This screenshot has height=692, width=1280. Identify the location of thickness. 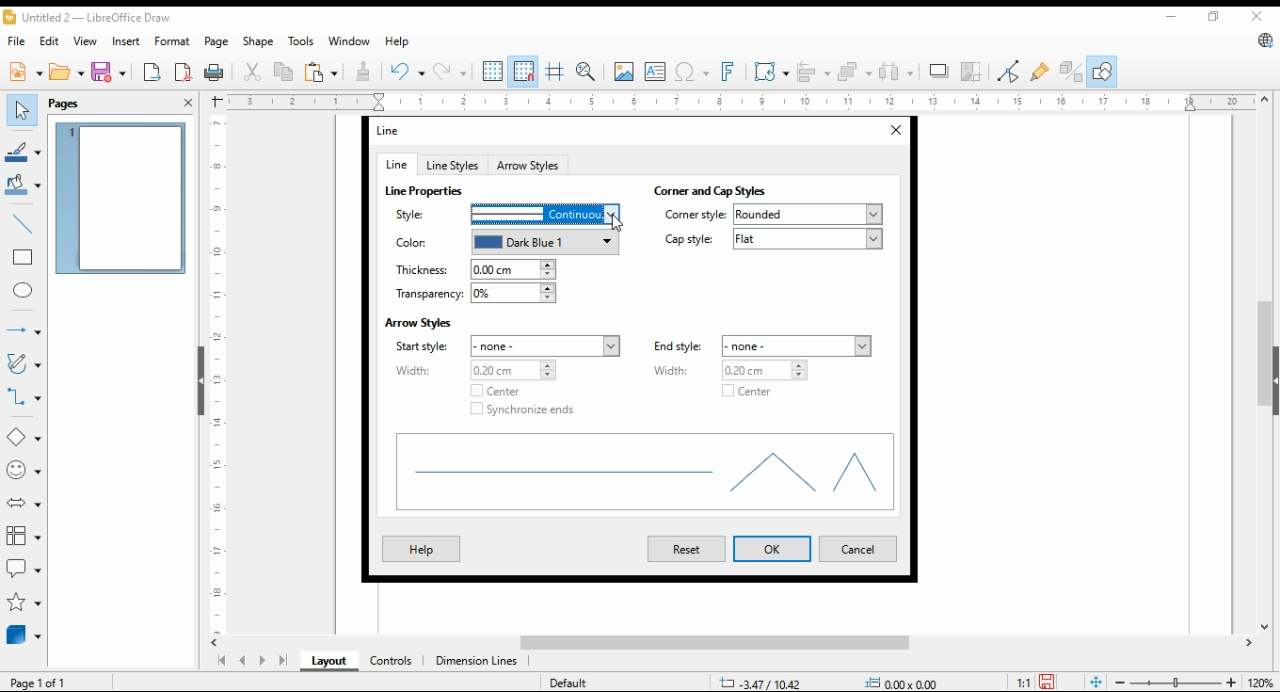
(474, 270).